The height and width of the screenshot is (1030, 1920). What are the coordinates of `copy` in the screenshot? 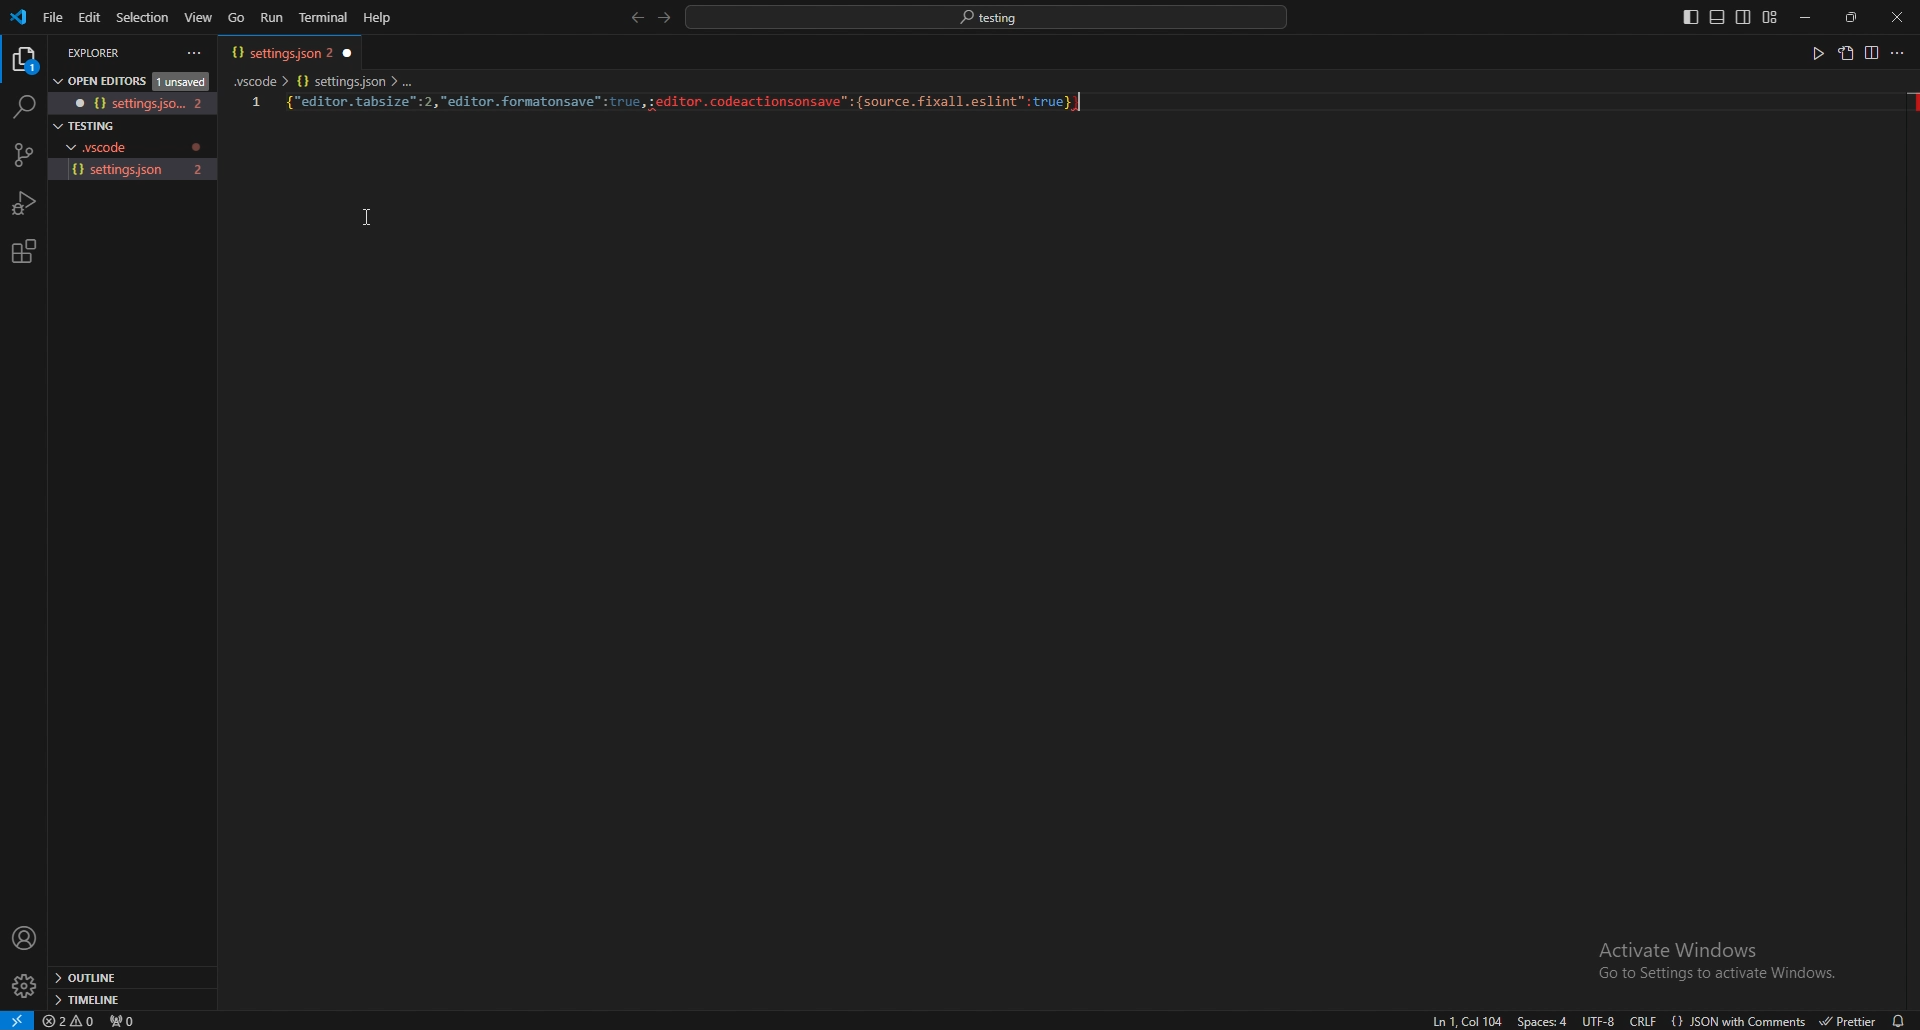 It's located at (1843, 57).